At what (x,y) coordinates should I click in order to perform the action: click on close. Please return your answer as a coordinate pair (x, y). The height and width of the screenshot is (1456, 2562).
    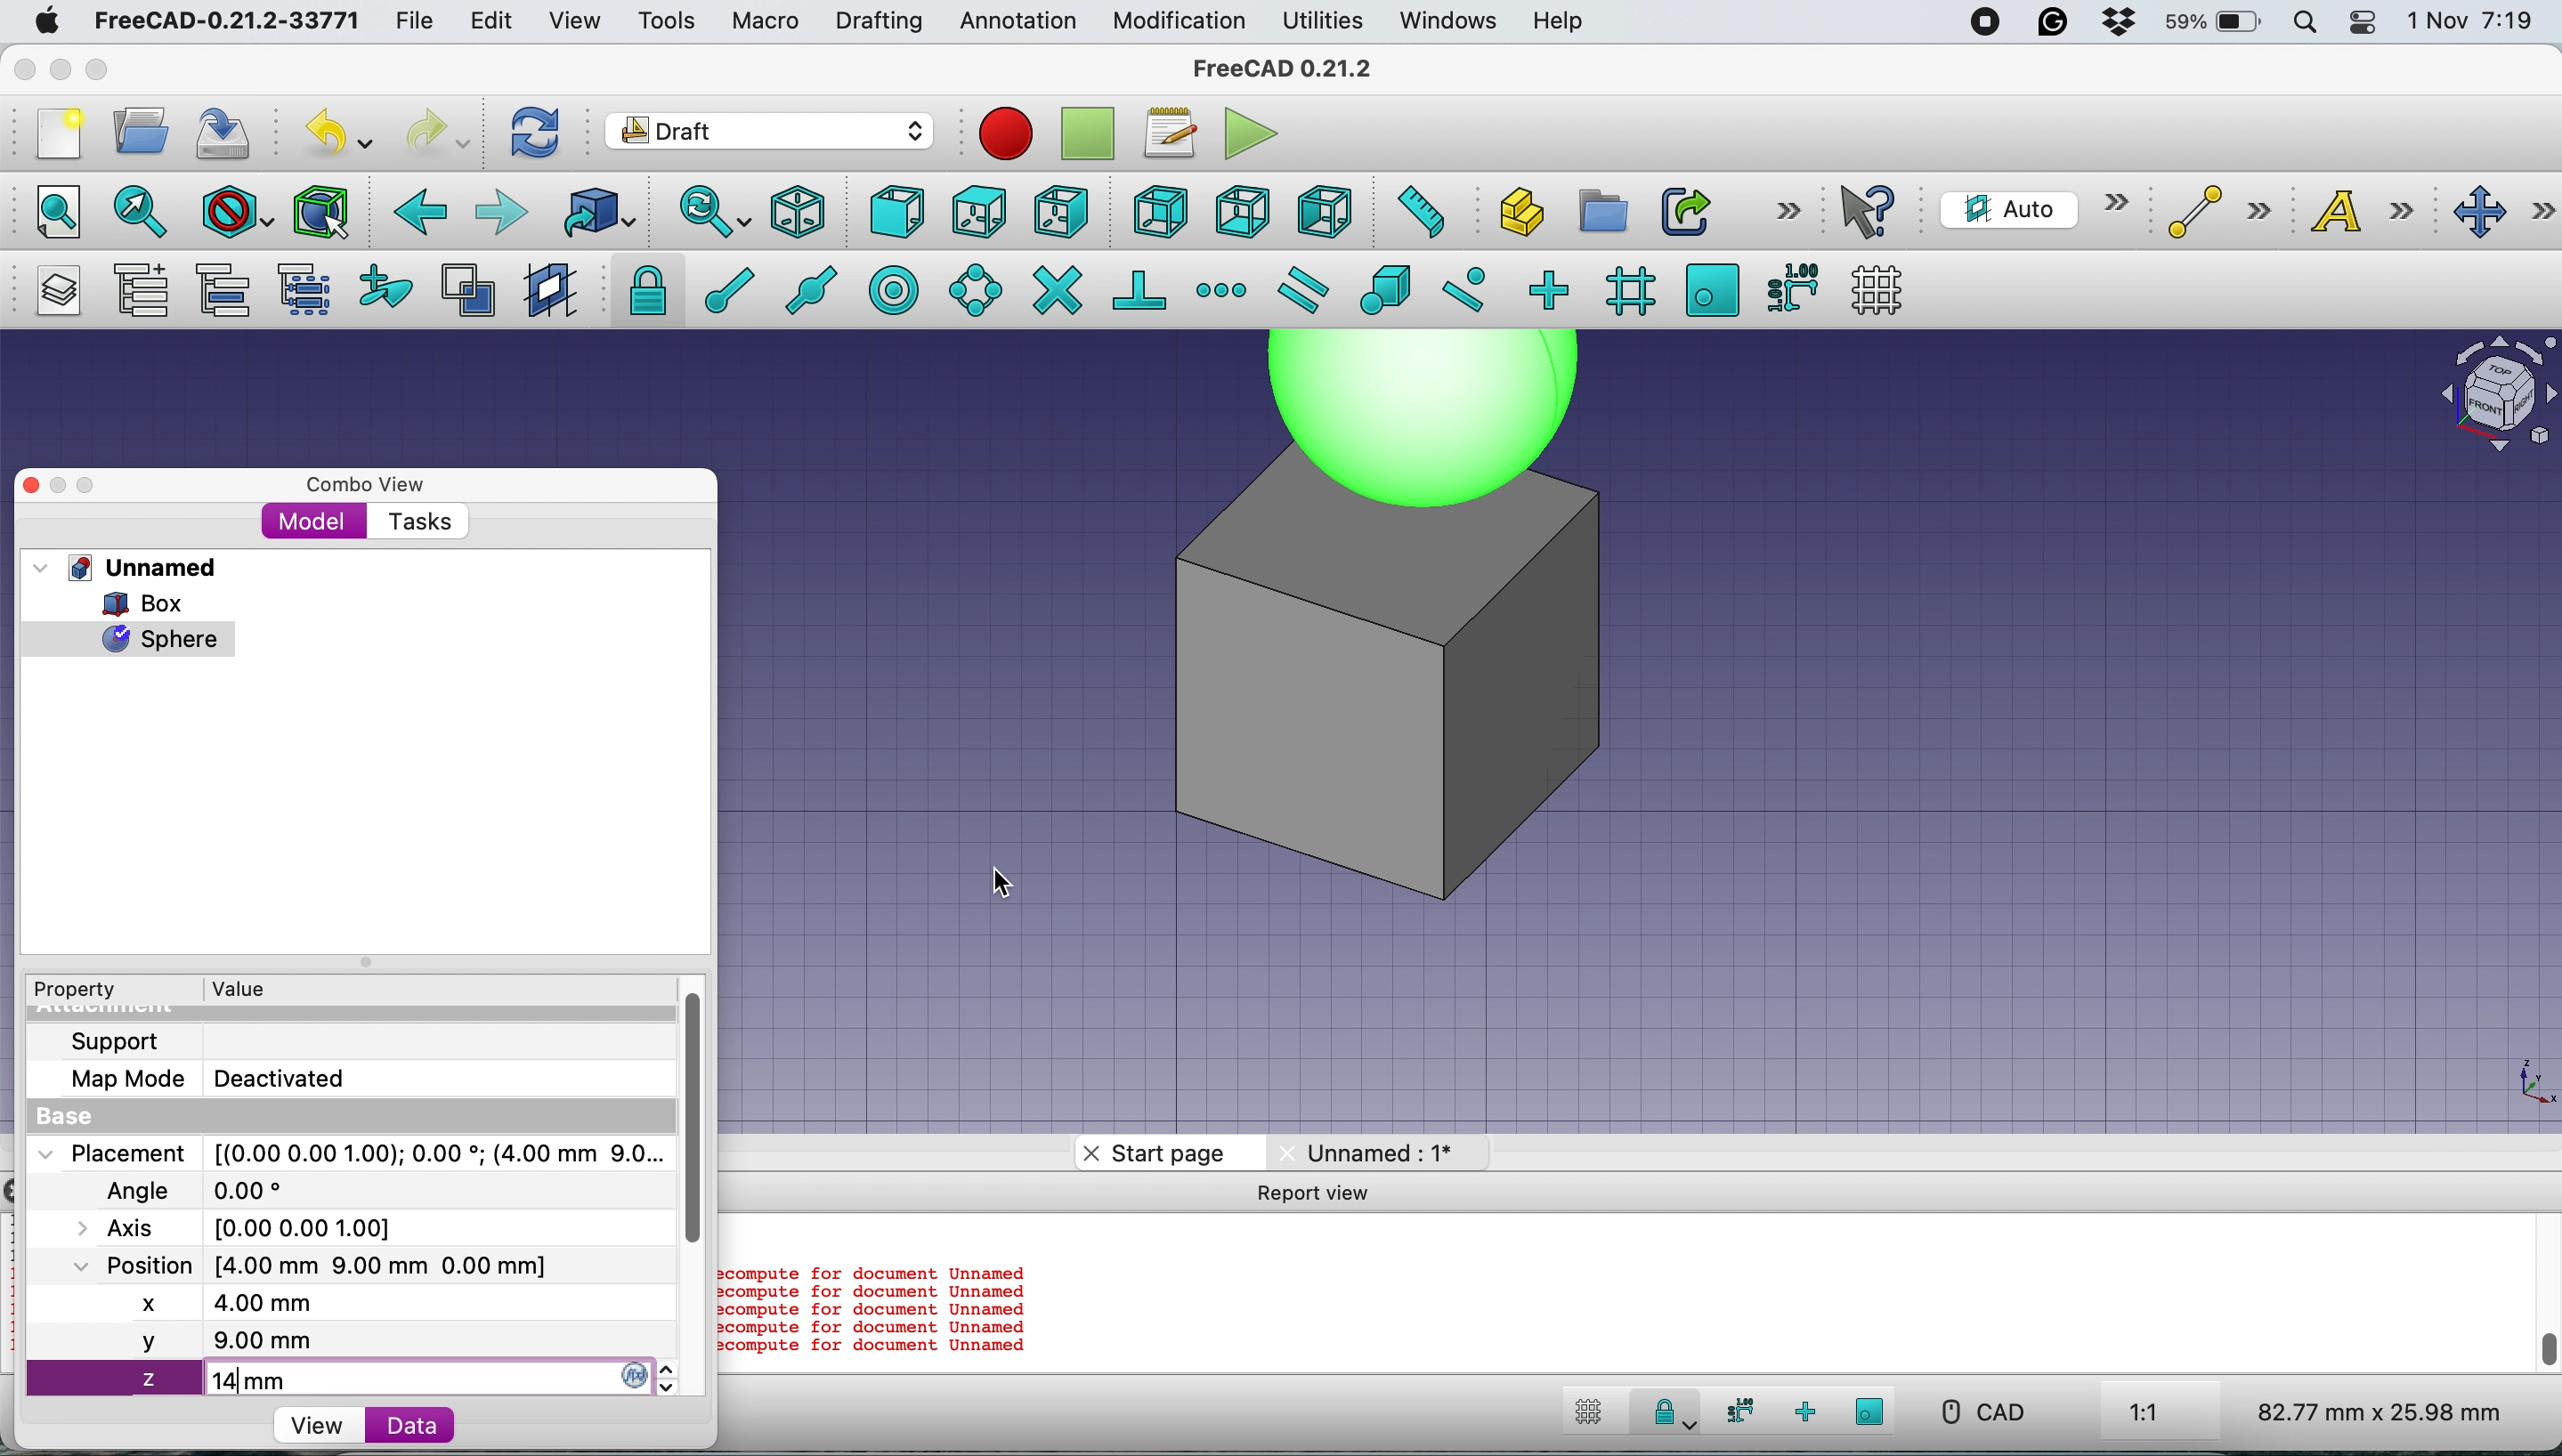
    Looking at the image, I should click on (25, 64).